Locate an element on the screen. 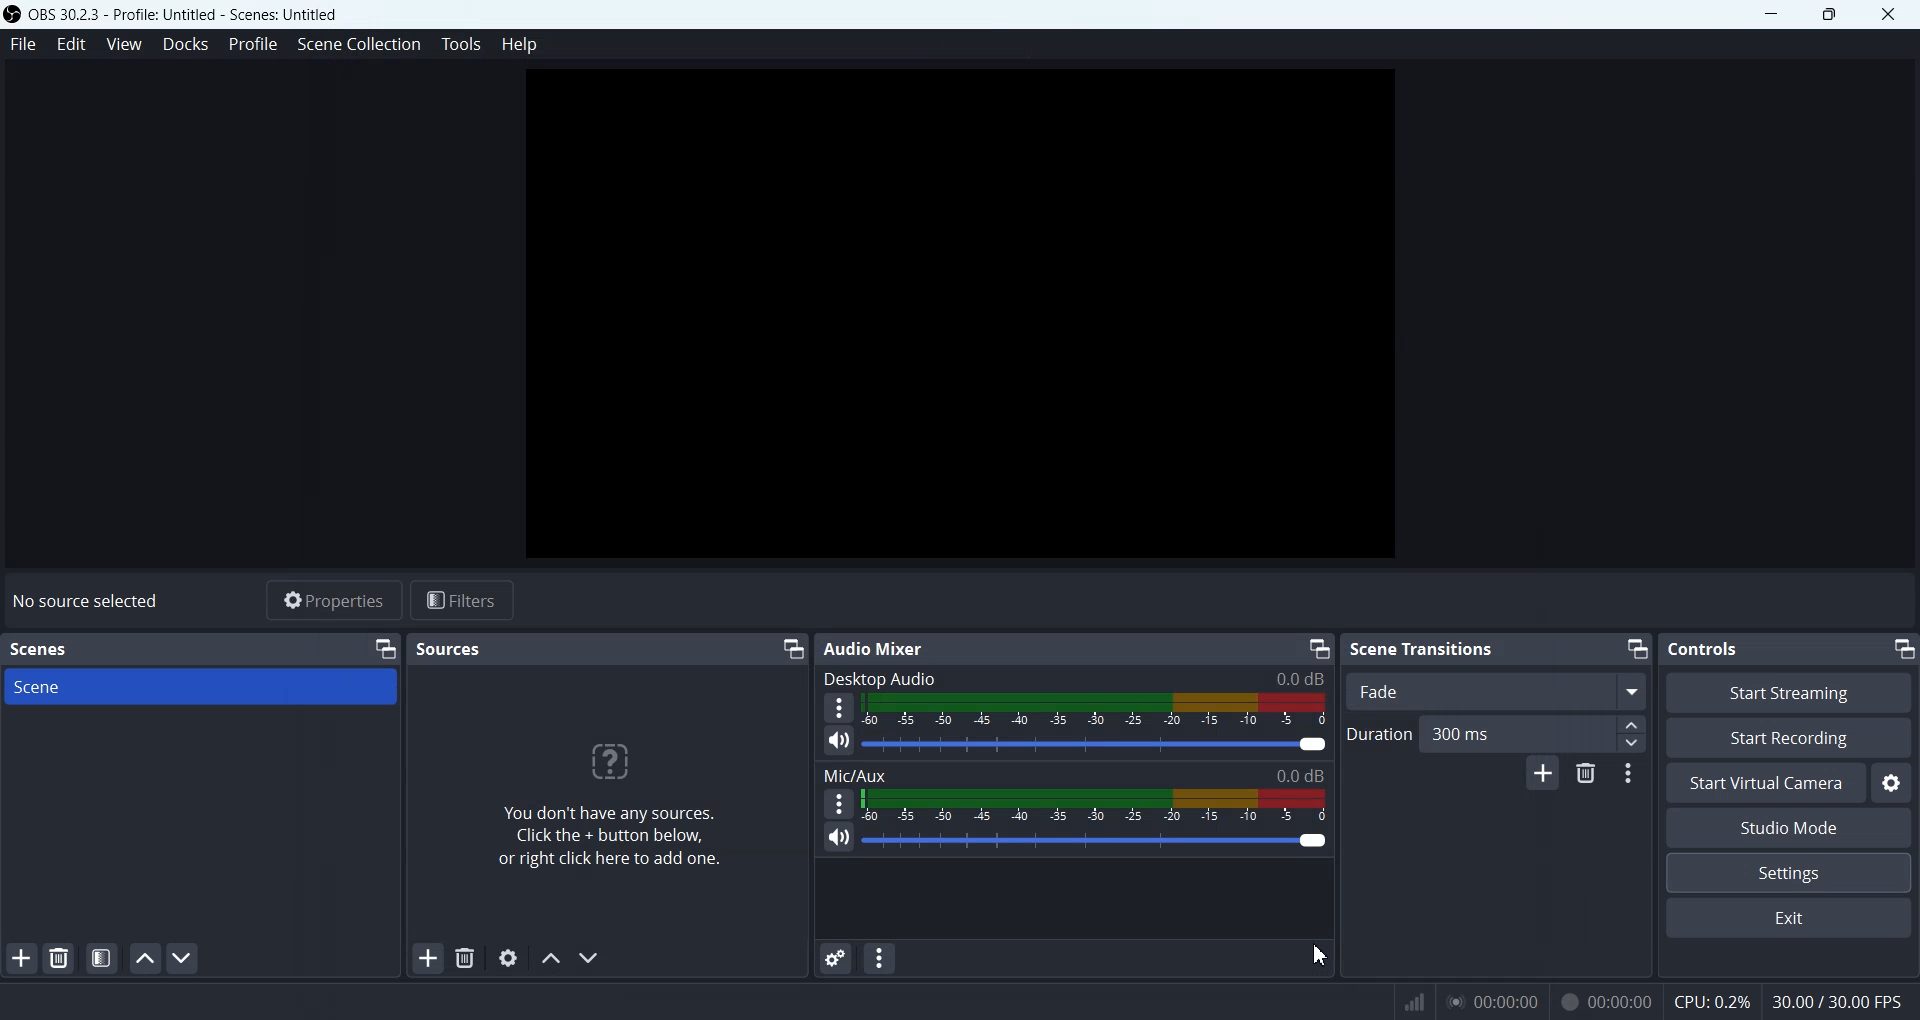 This screenshot has width=1920, height=1020. Volume Indicator is located at coordinates (1096, 711).